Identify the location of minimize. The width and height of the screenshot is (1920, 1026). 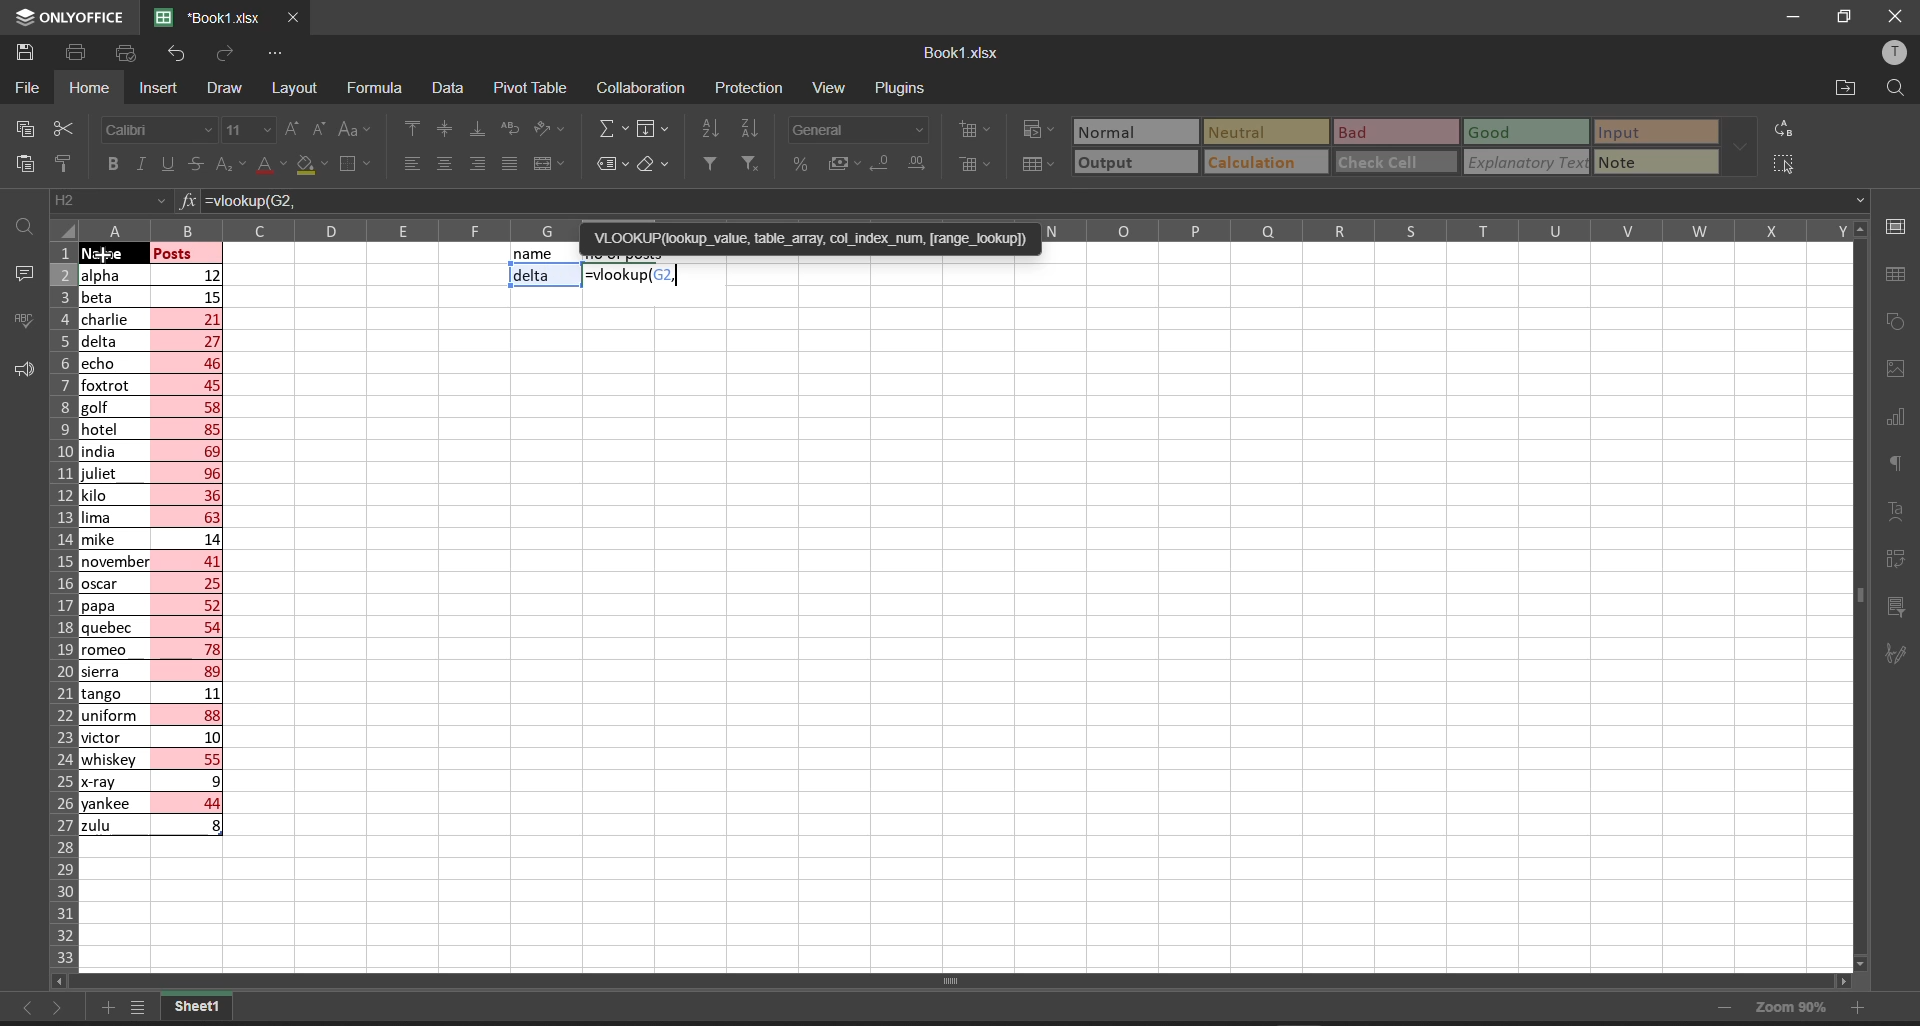
(1799, 18).